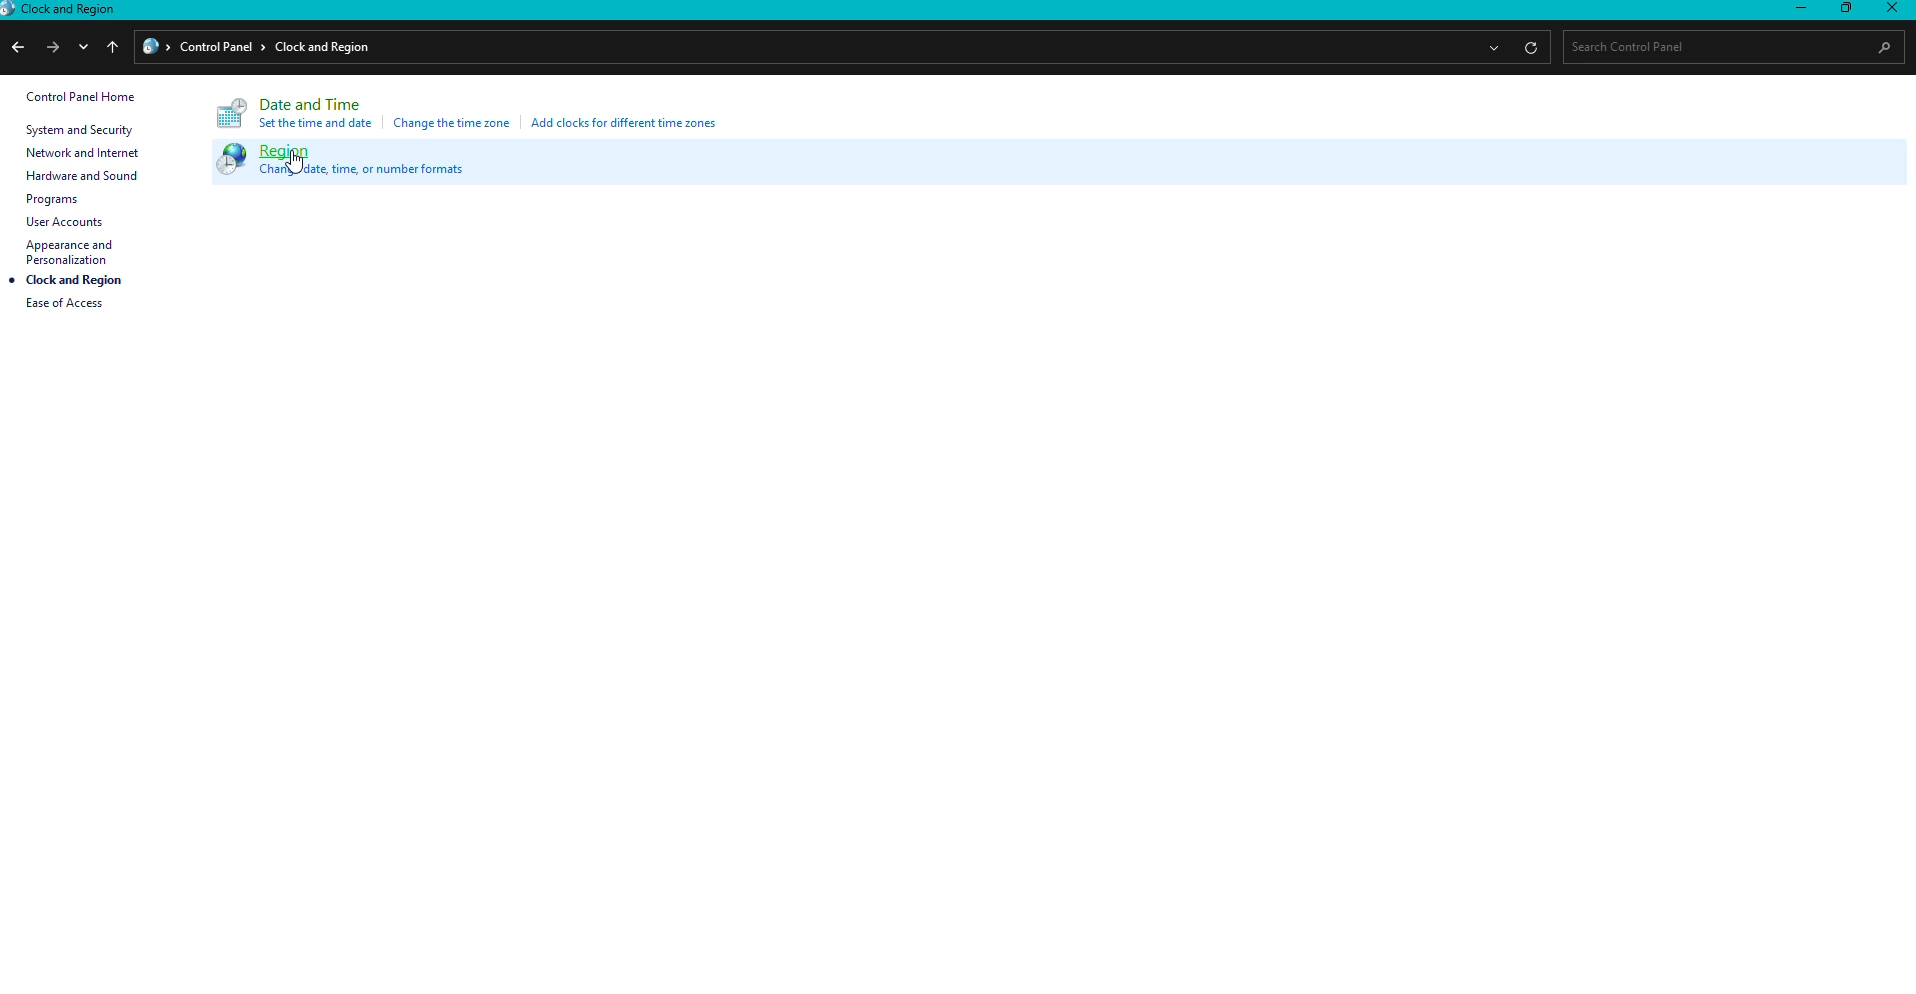 This screenshot has height=994, width=1916. I want to click on Programs, so click(54, 200).